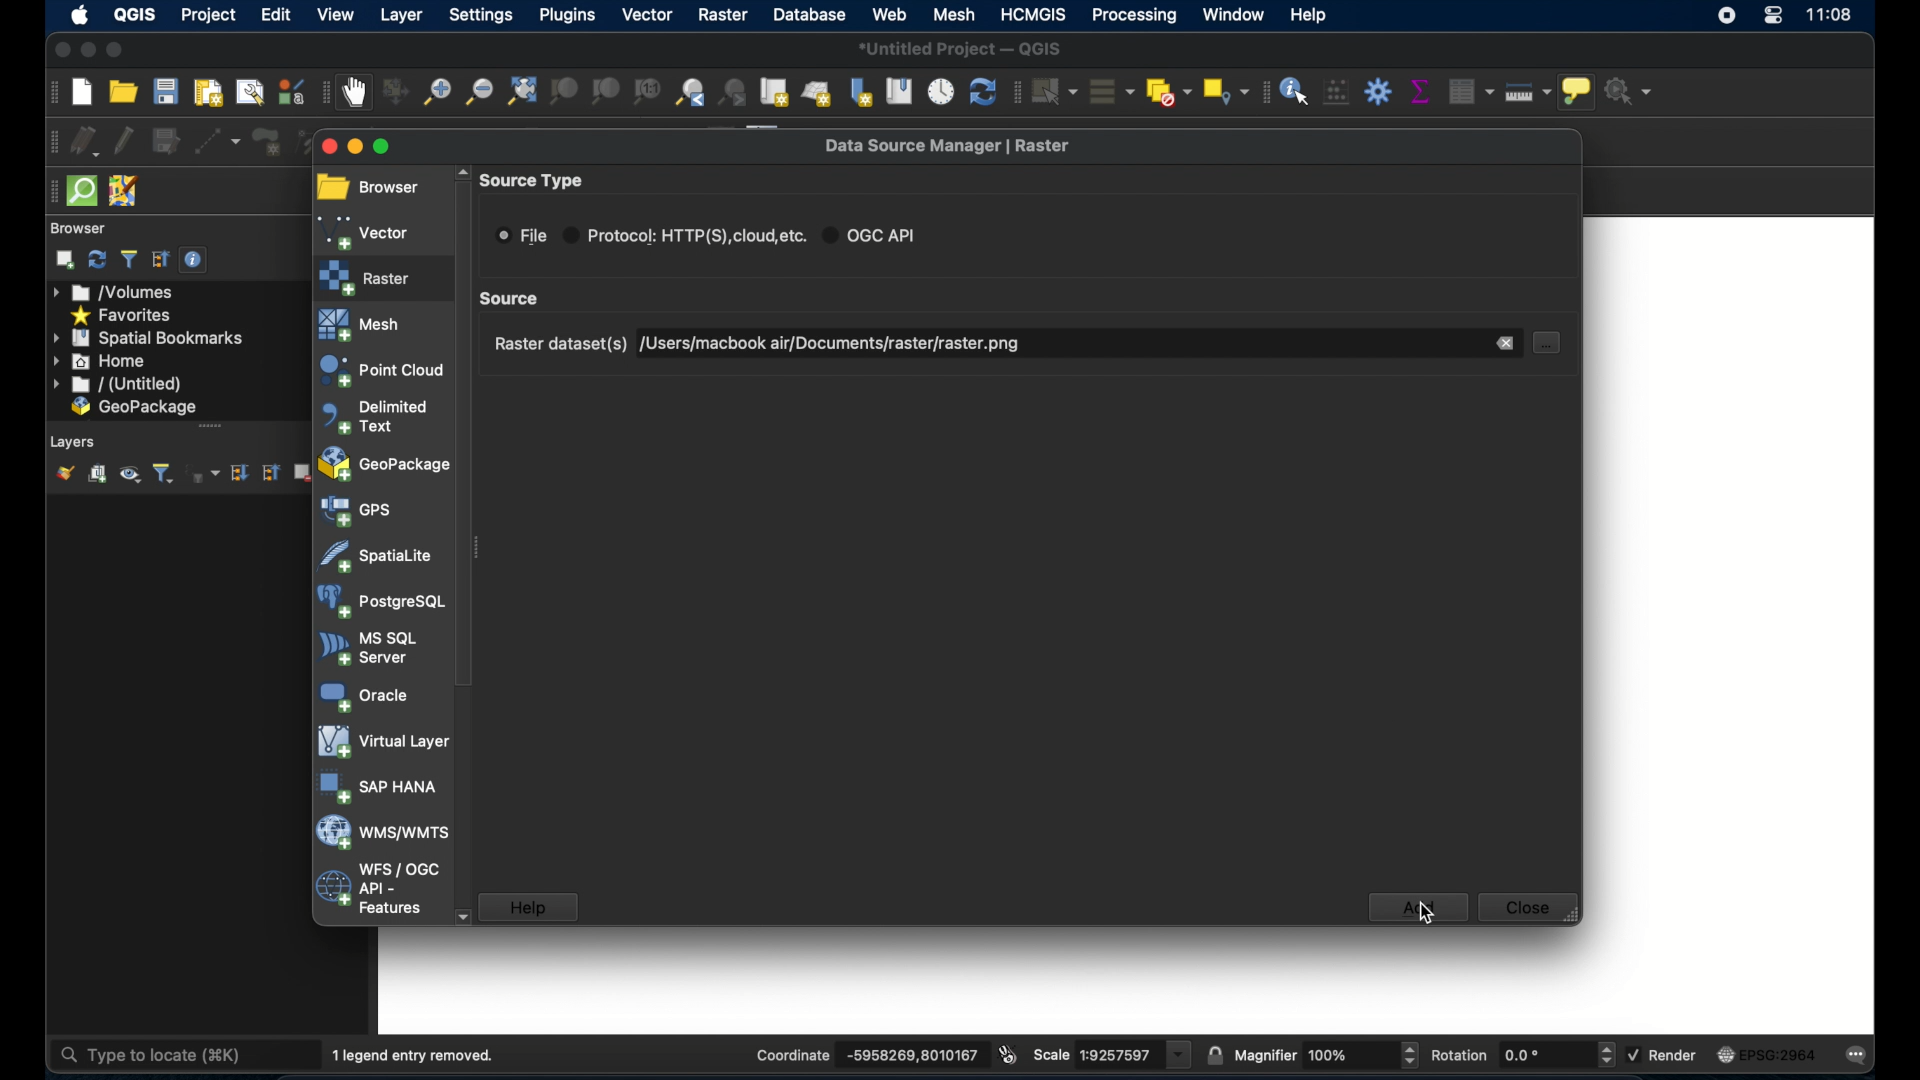  What do you see at coordinates (77, 227) in the screenshot?
I see `browser` at bounding box center [77, 227].